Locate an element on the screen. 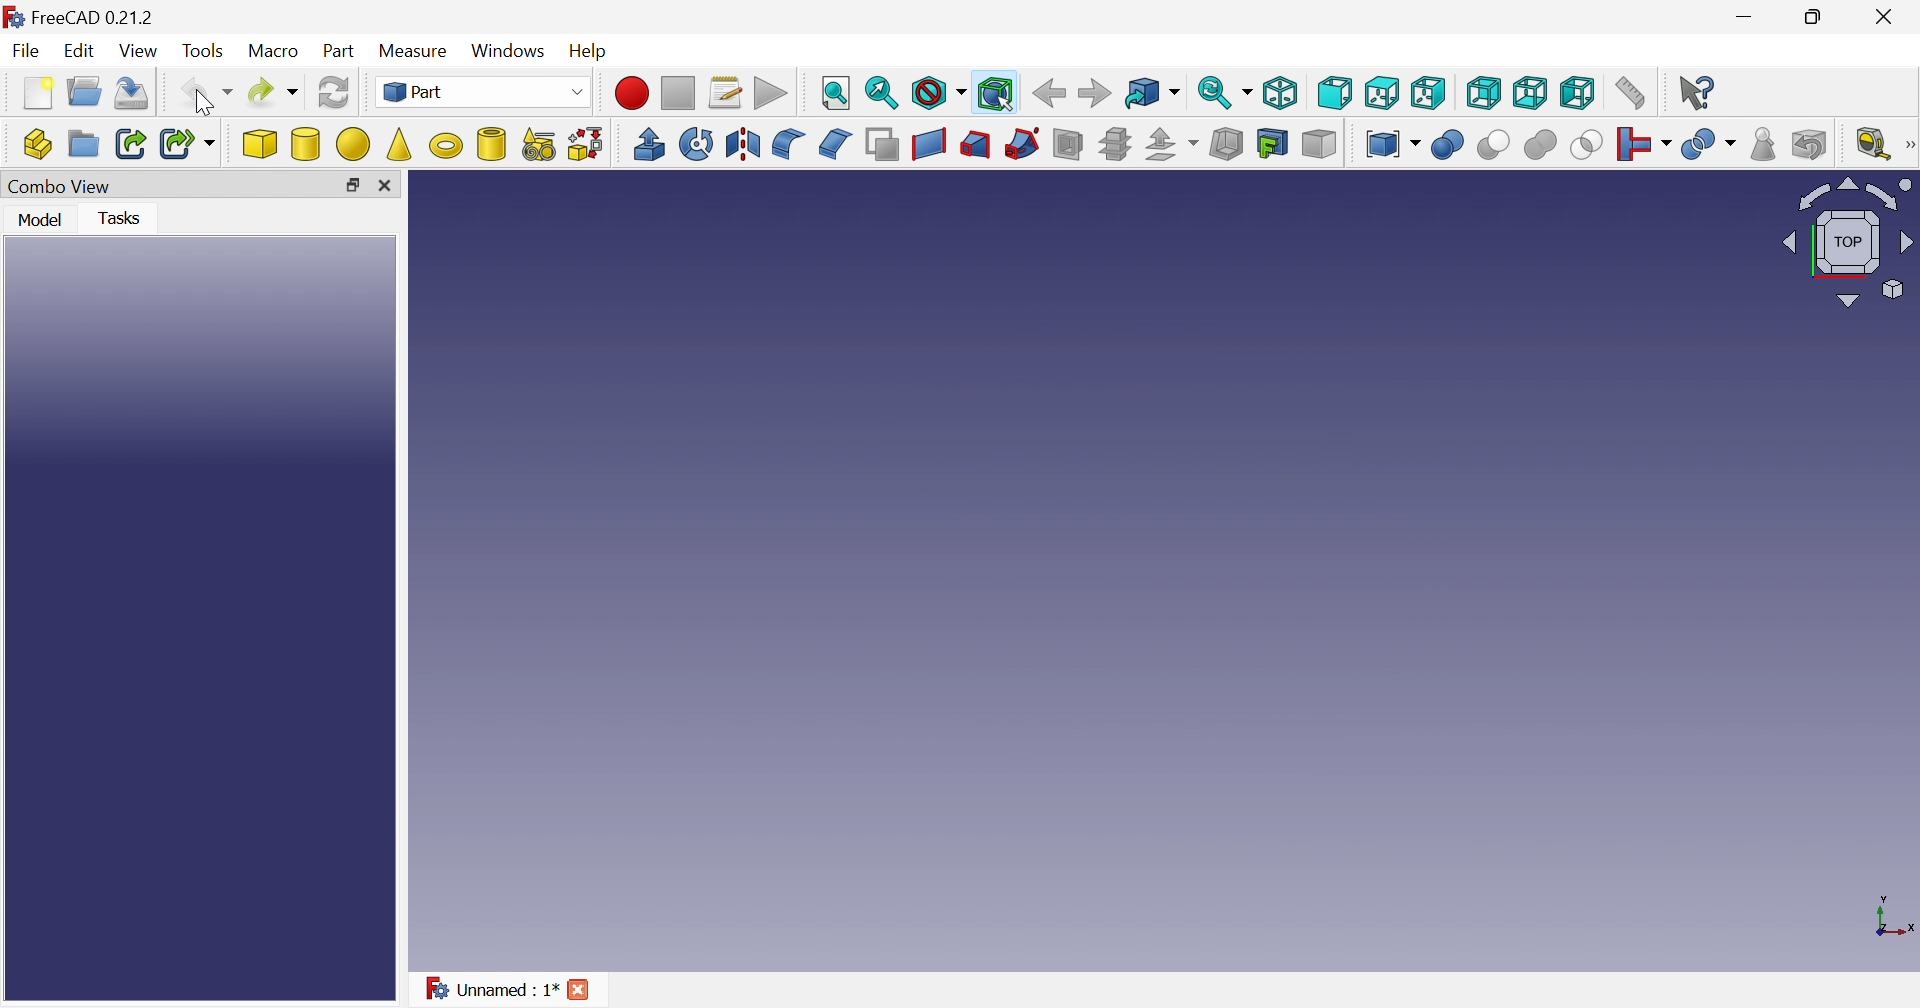  Macro recording... is located at coordinates (631, 93).